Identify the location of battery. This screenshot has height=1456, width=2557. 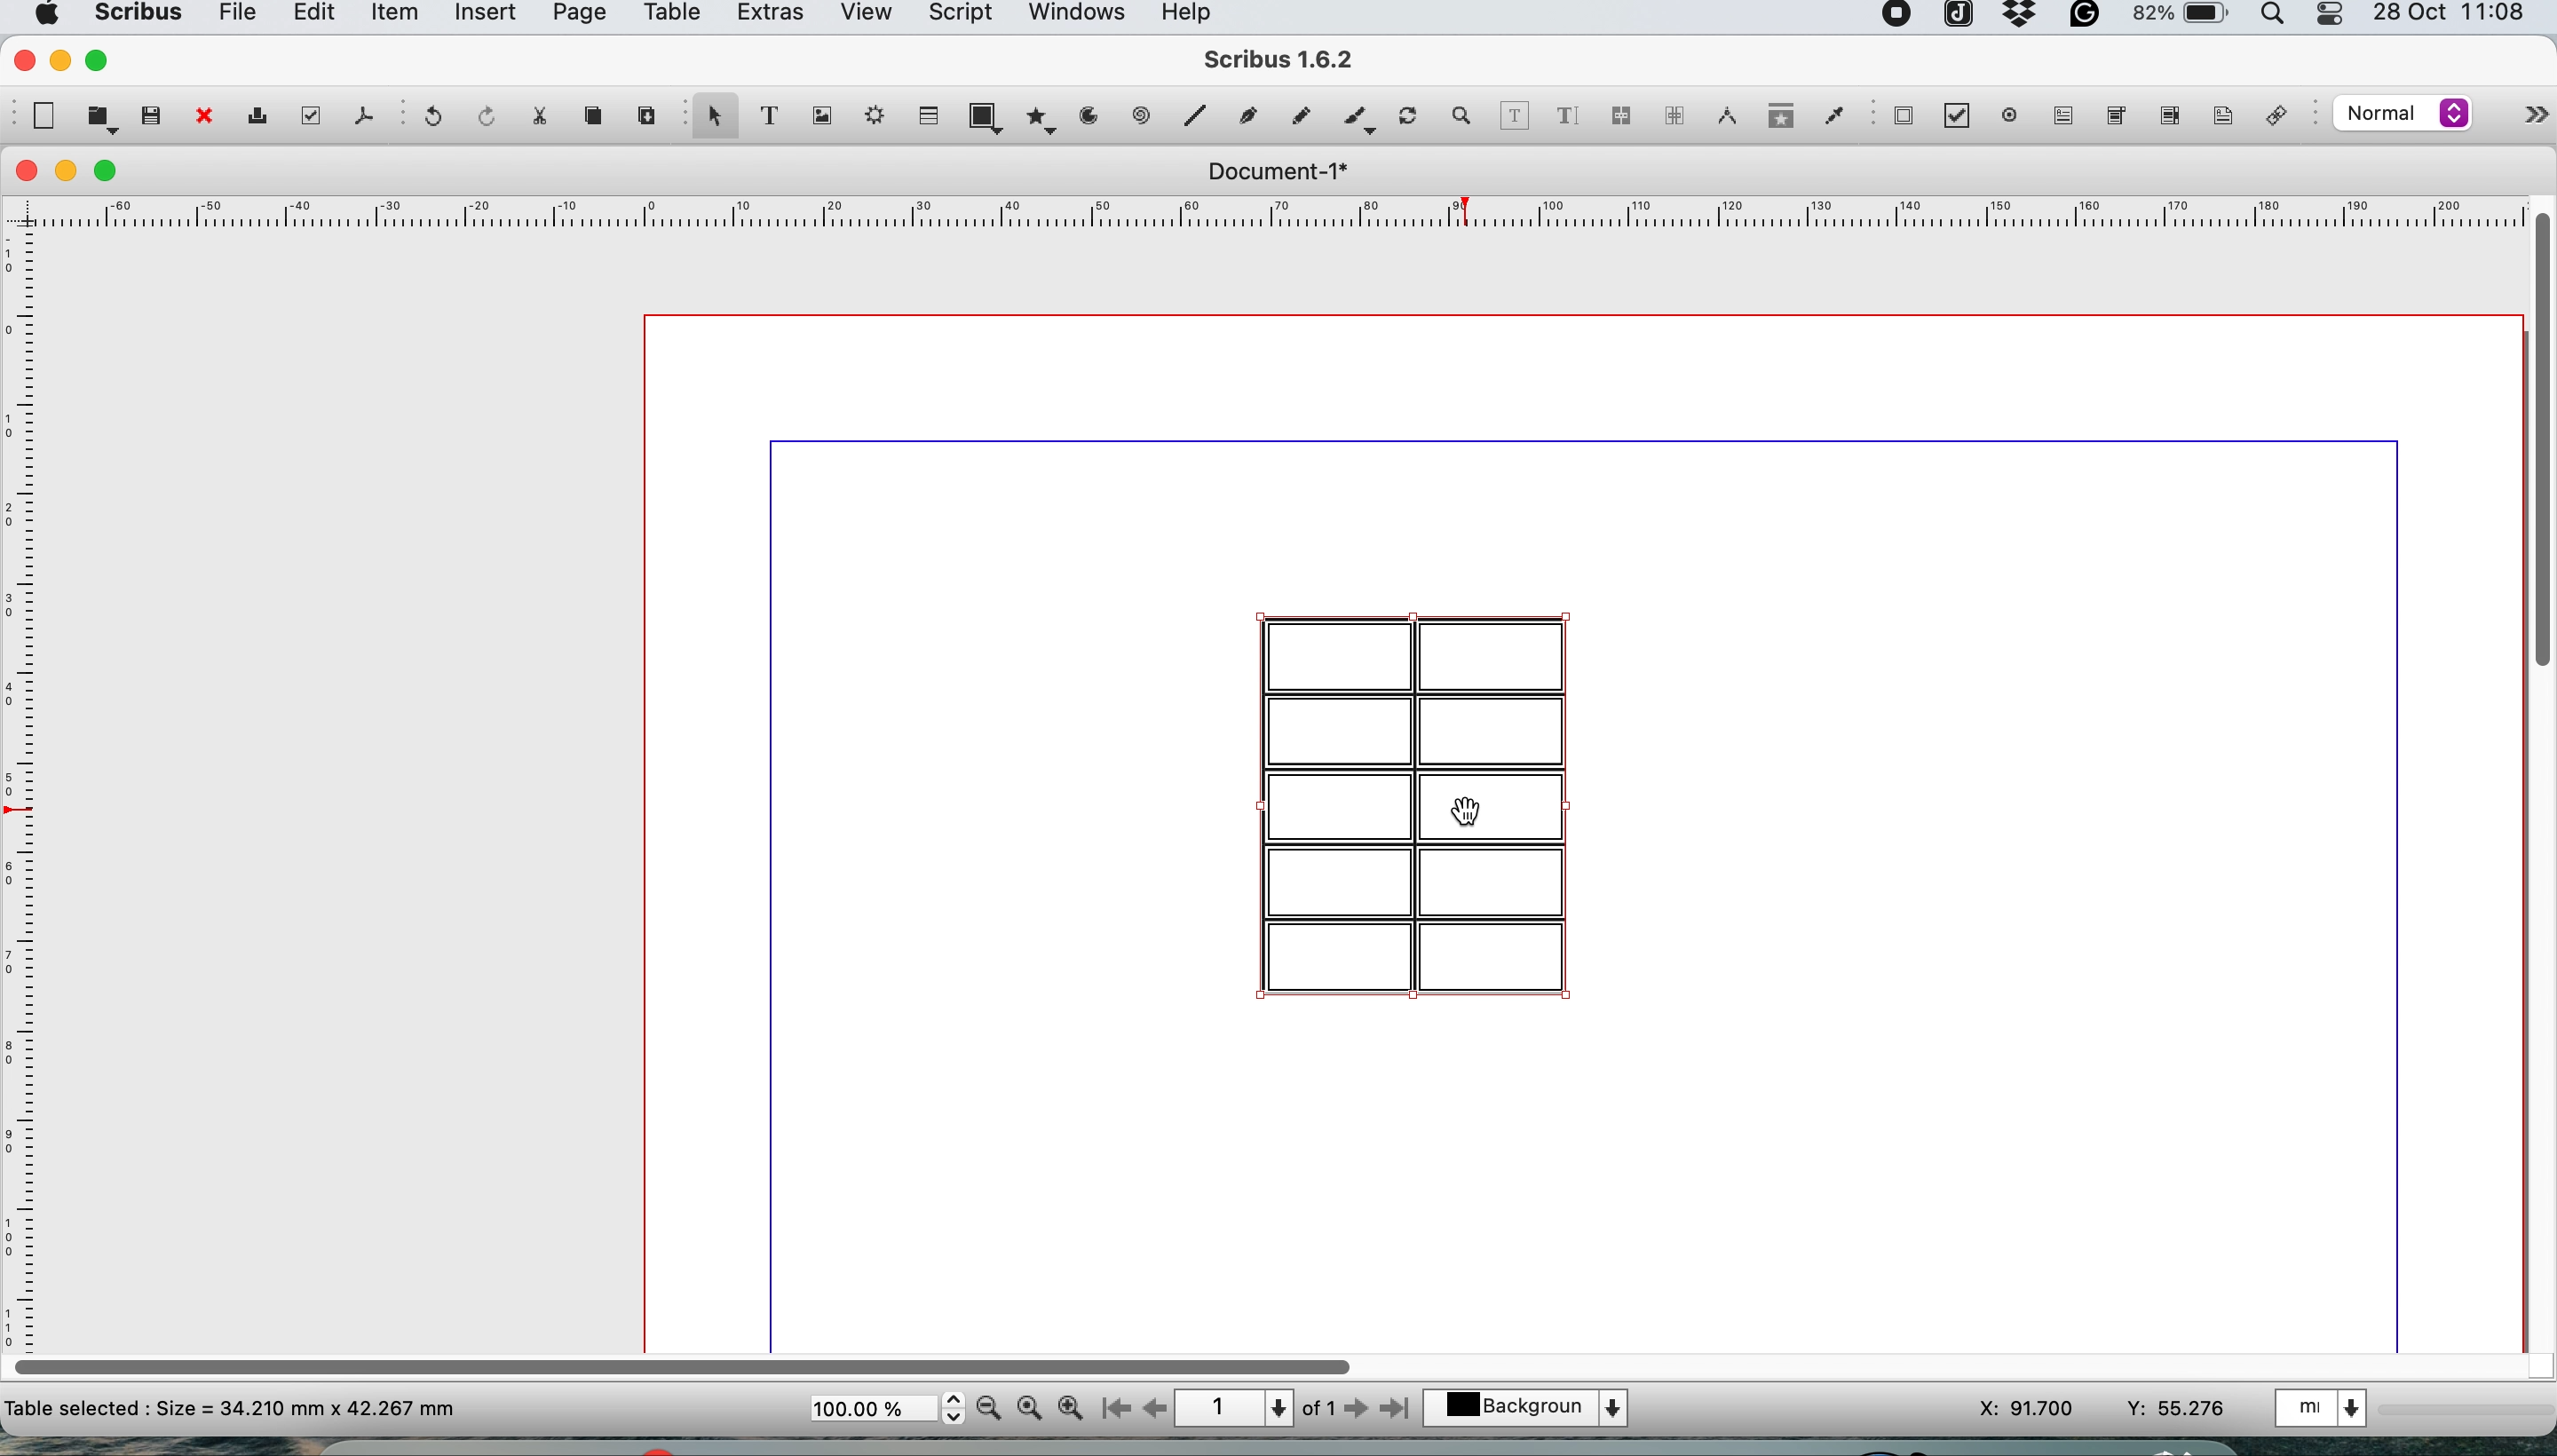
(2178, 19).